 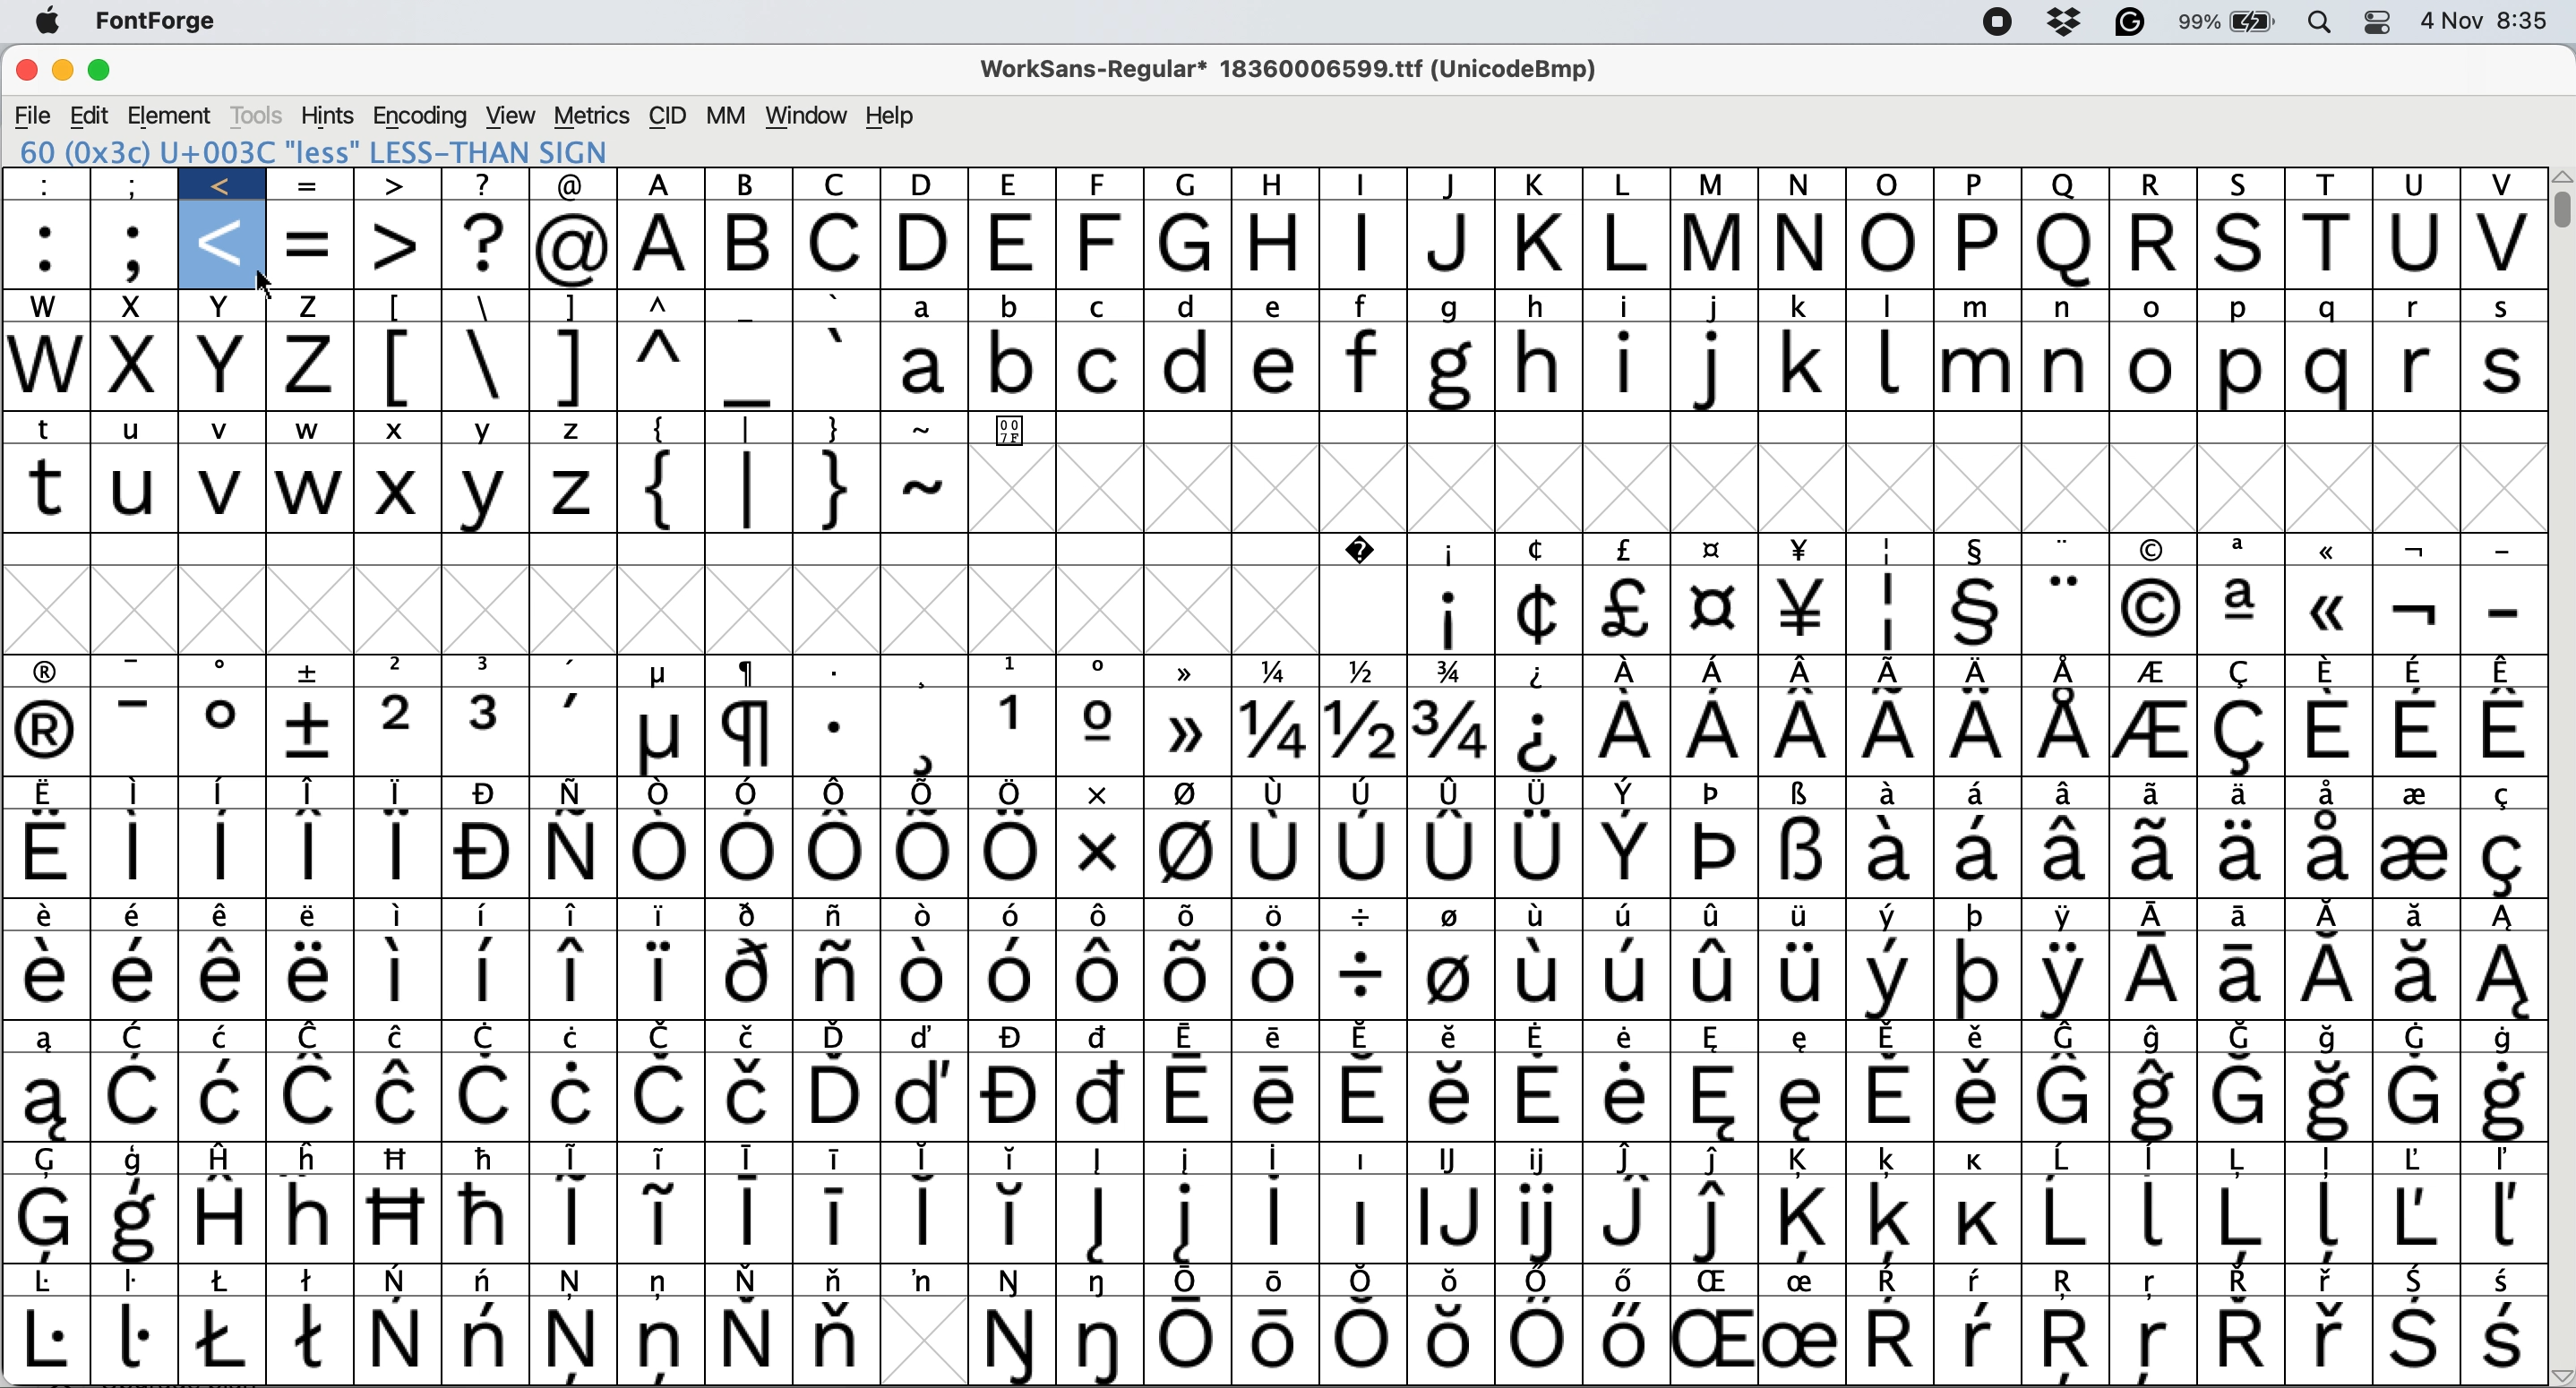 What do you see at coordinates (751, 245) in the screenshot?
I see `b` at bounding box center [751, 245].